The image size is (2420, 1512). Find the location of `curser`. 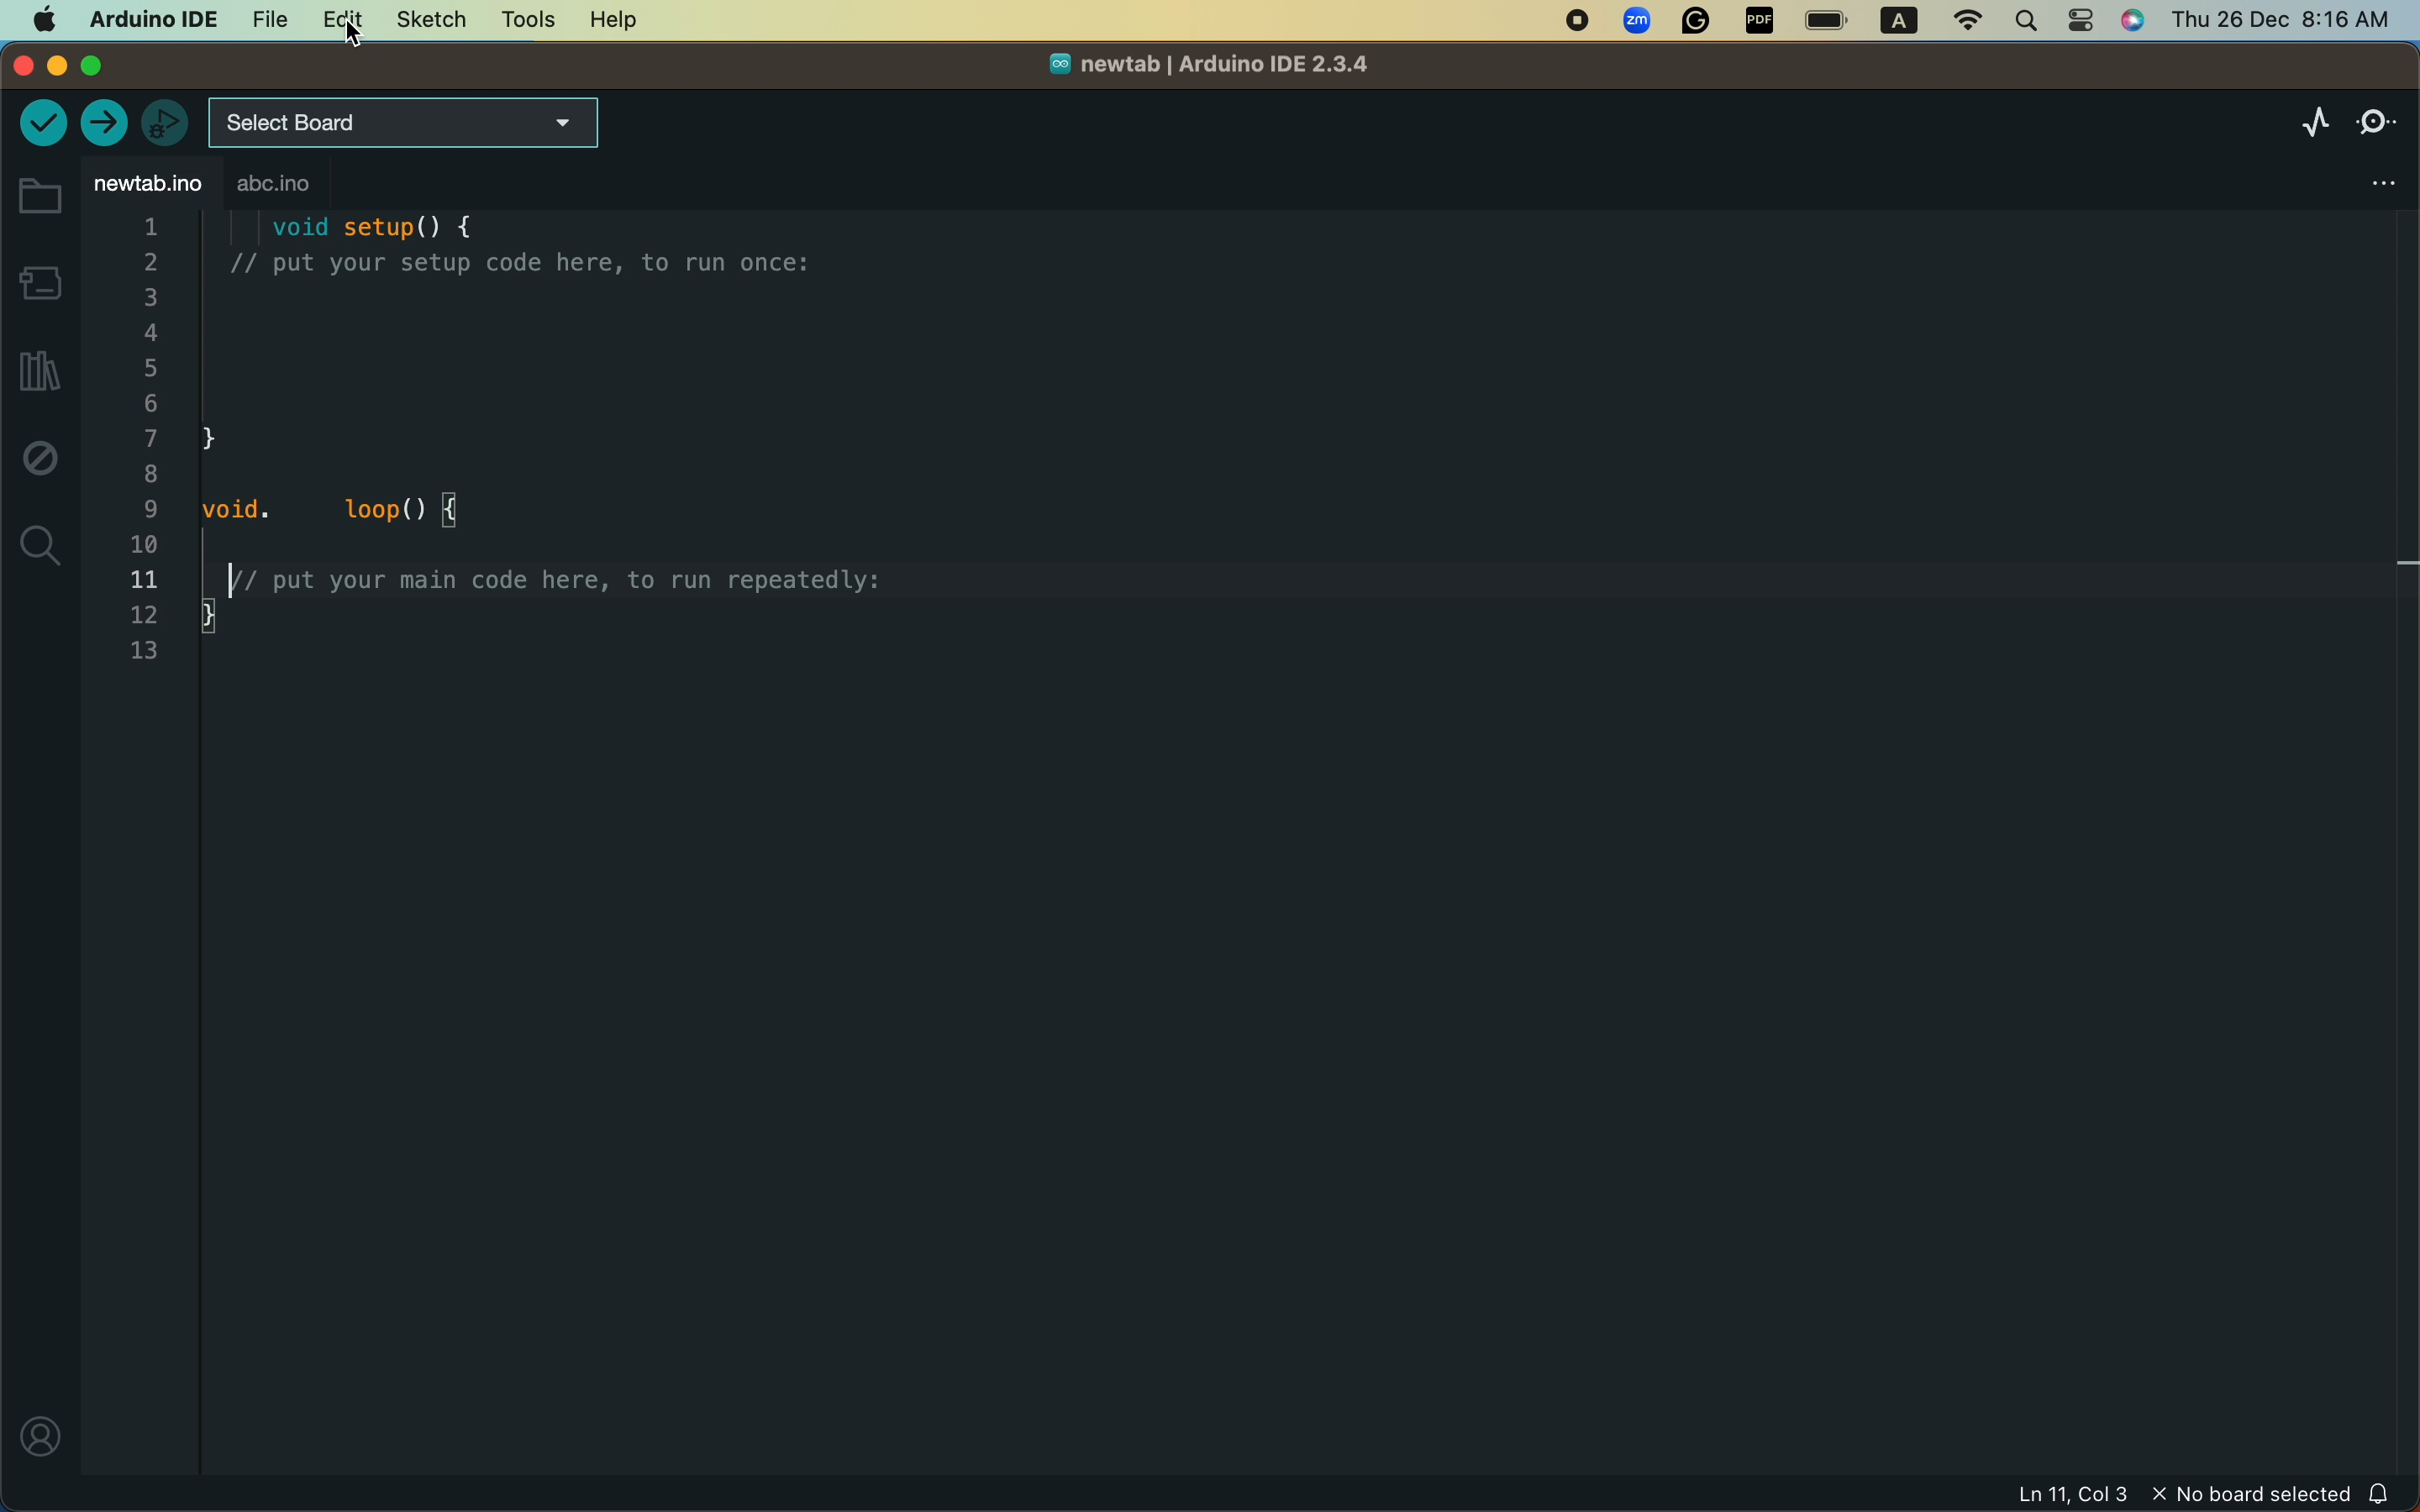

curser is located at coordinates (359, 36).